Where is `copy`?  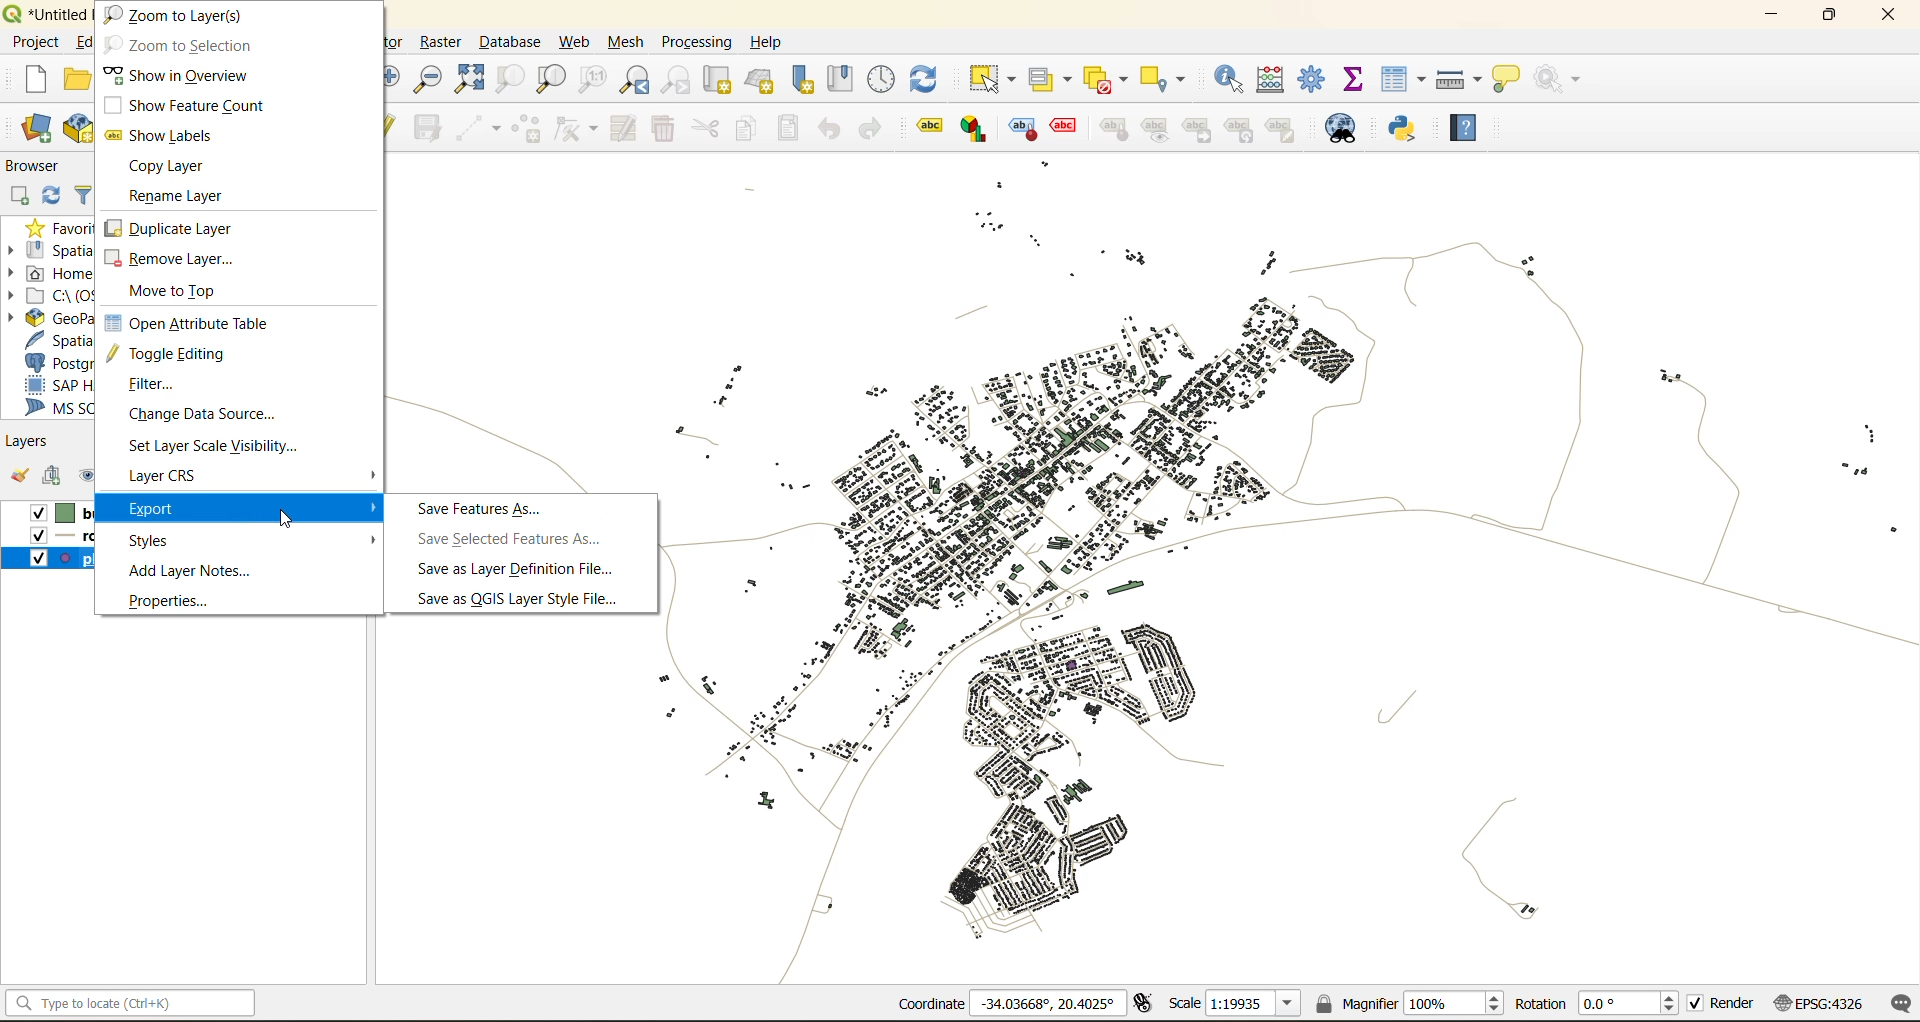 copy is located at coordinates (750, 131).